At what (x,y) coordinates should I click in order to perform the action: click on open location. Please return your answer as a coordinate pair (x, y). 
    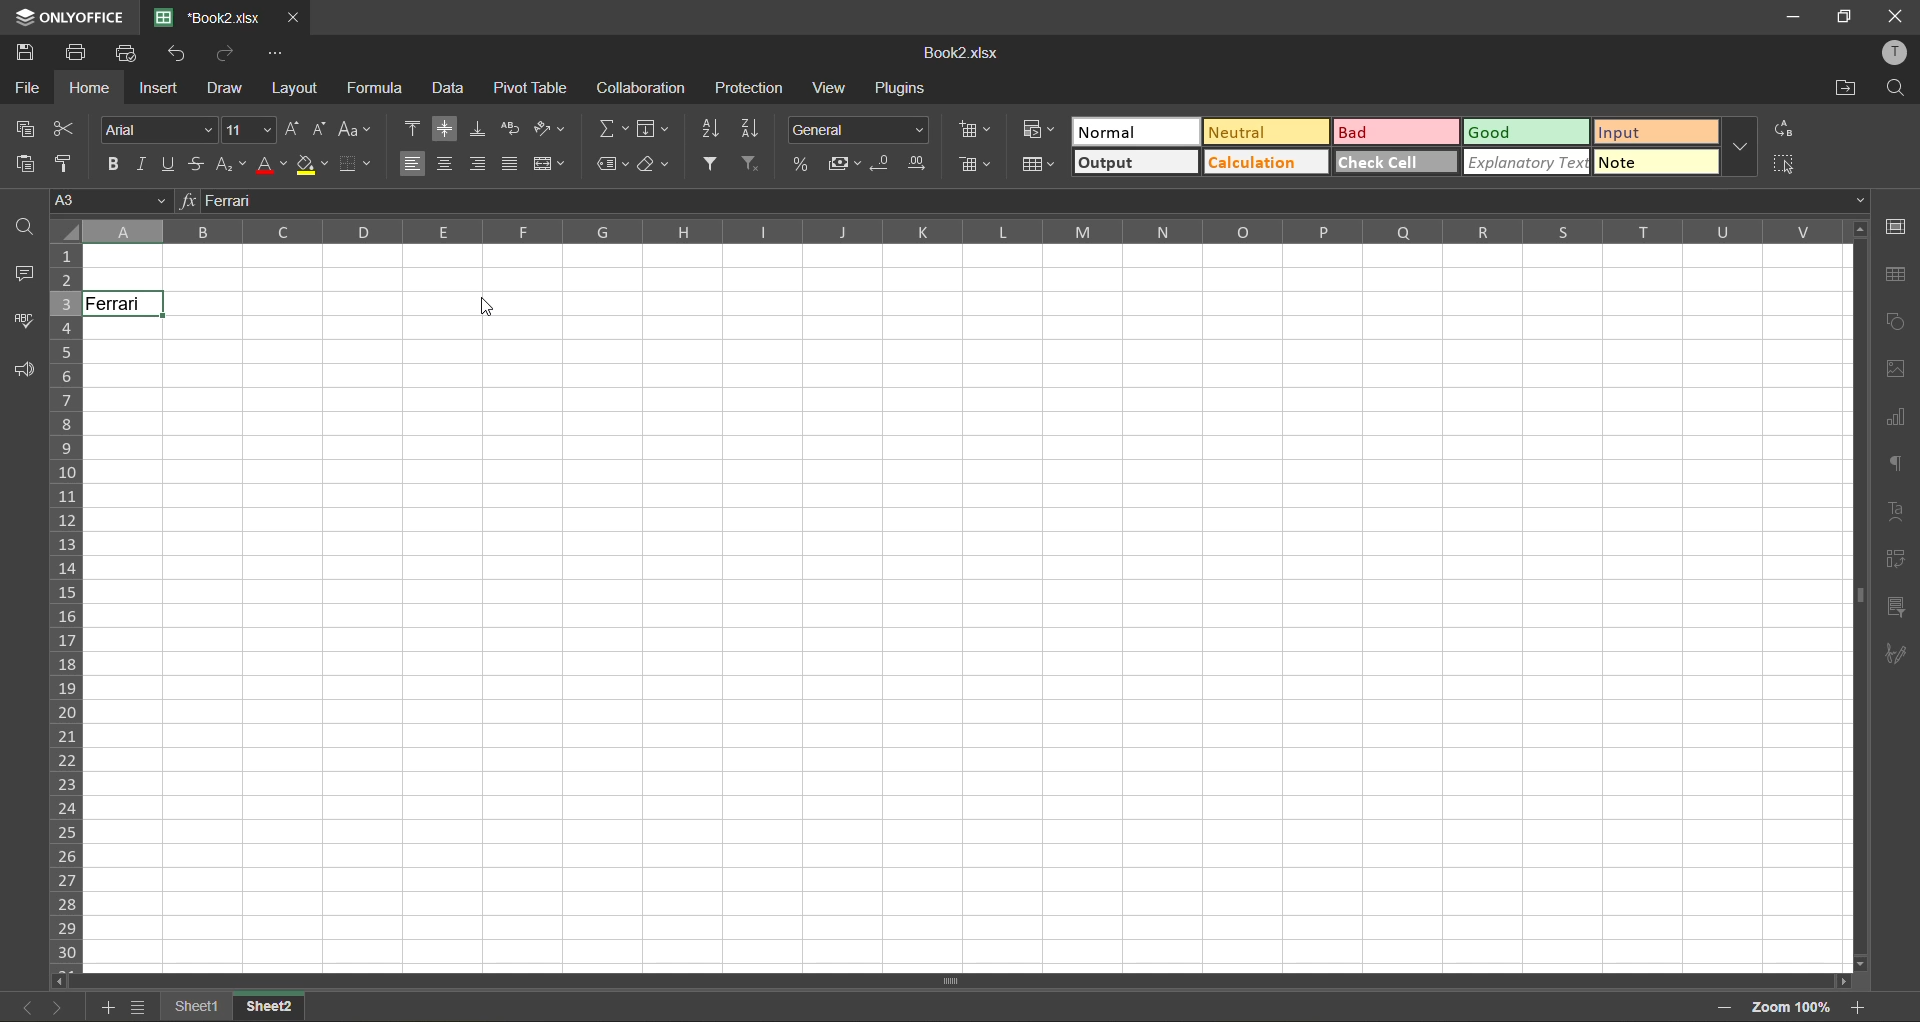
    Looking at the image, I should click on (1847, 87).